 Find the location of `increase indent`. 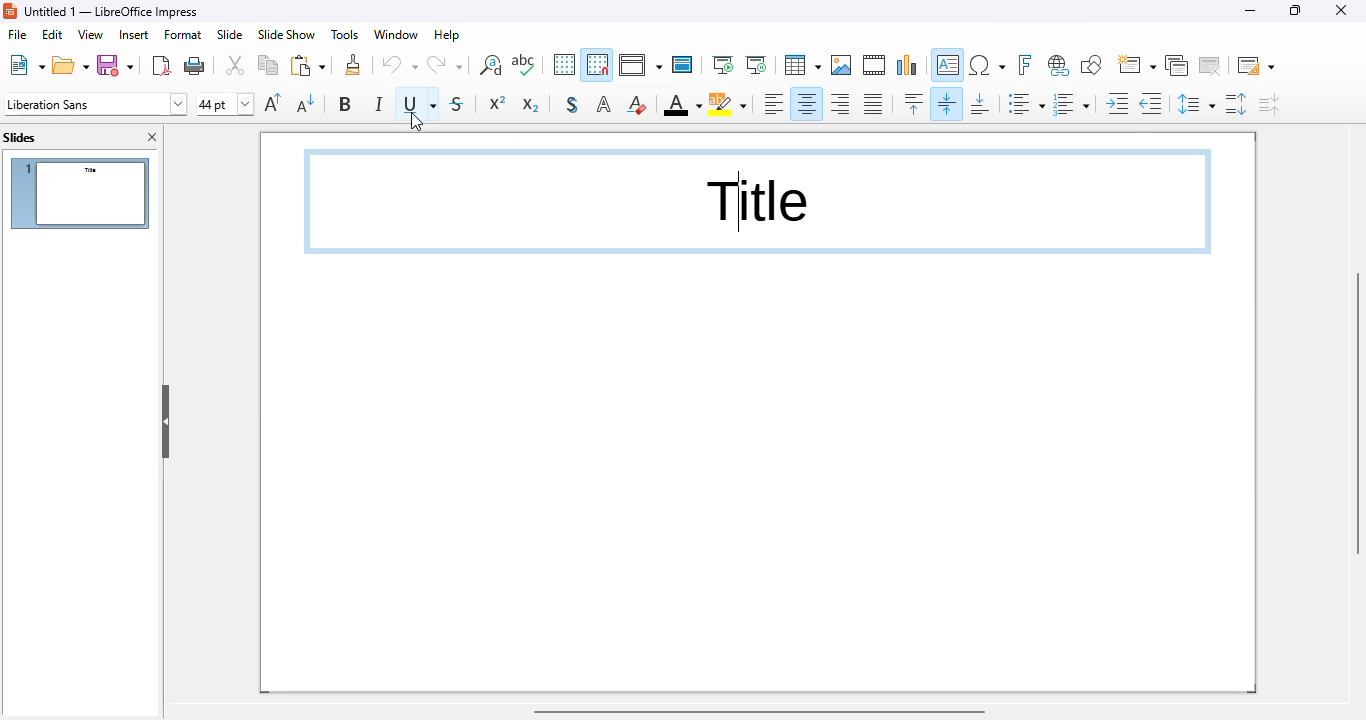

increase indent is located at coordinates (1118, 104).